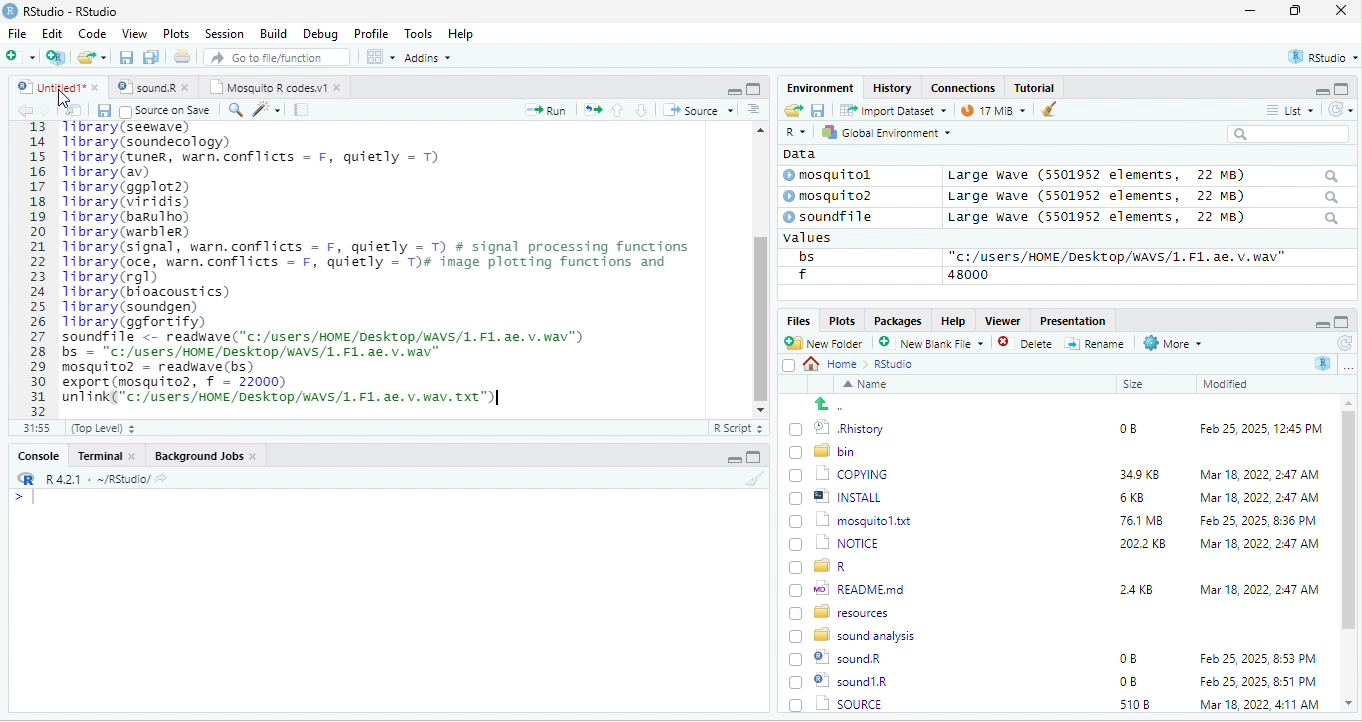  I want to click on 8 sound analysis, so click(855, 634).